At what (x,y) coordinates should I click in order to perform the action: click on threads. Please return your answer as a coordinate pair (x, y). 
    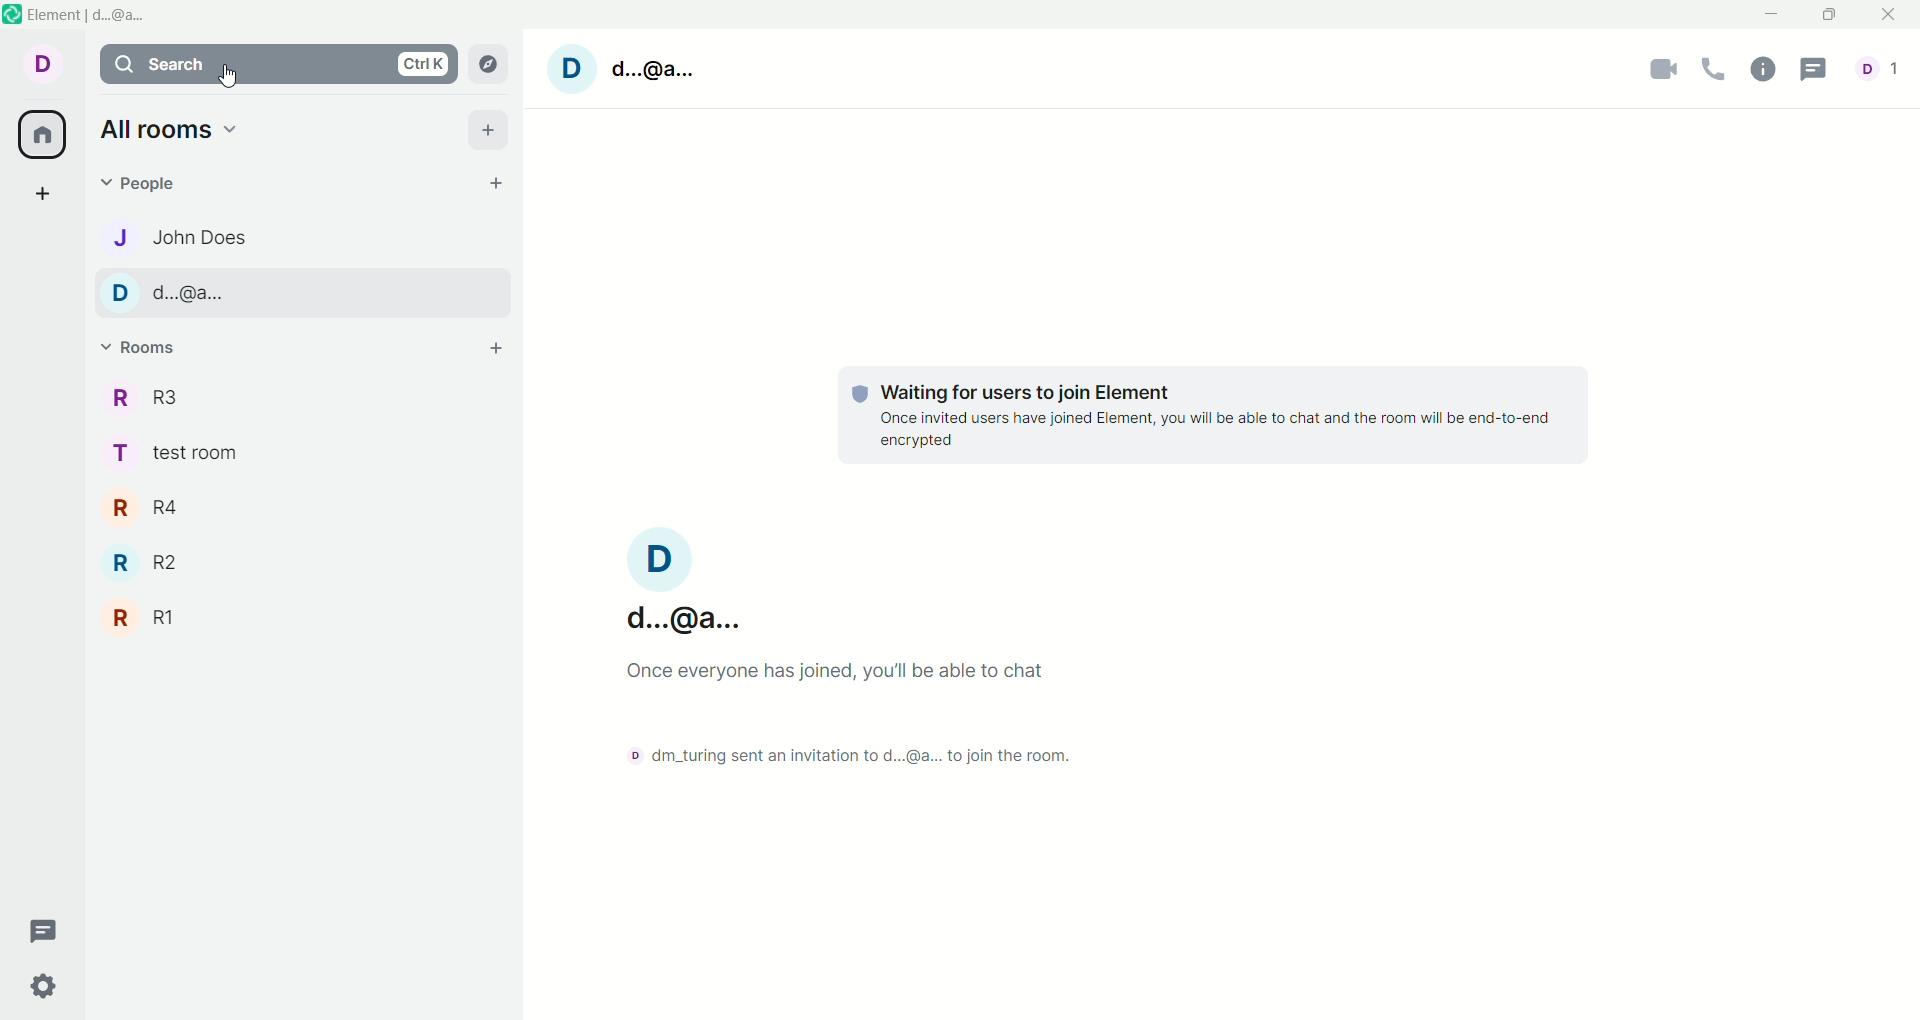
    Looking at the image, I should click on (46, 932).